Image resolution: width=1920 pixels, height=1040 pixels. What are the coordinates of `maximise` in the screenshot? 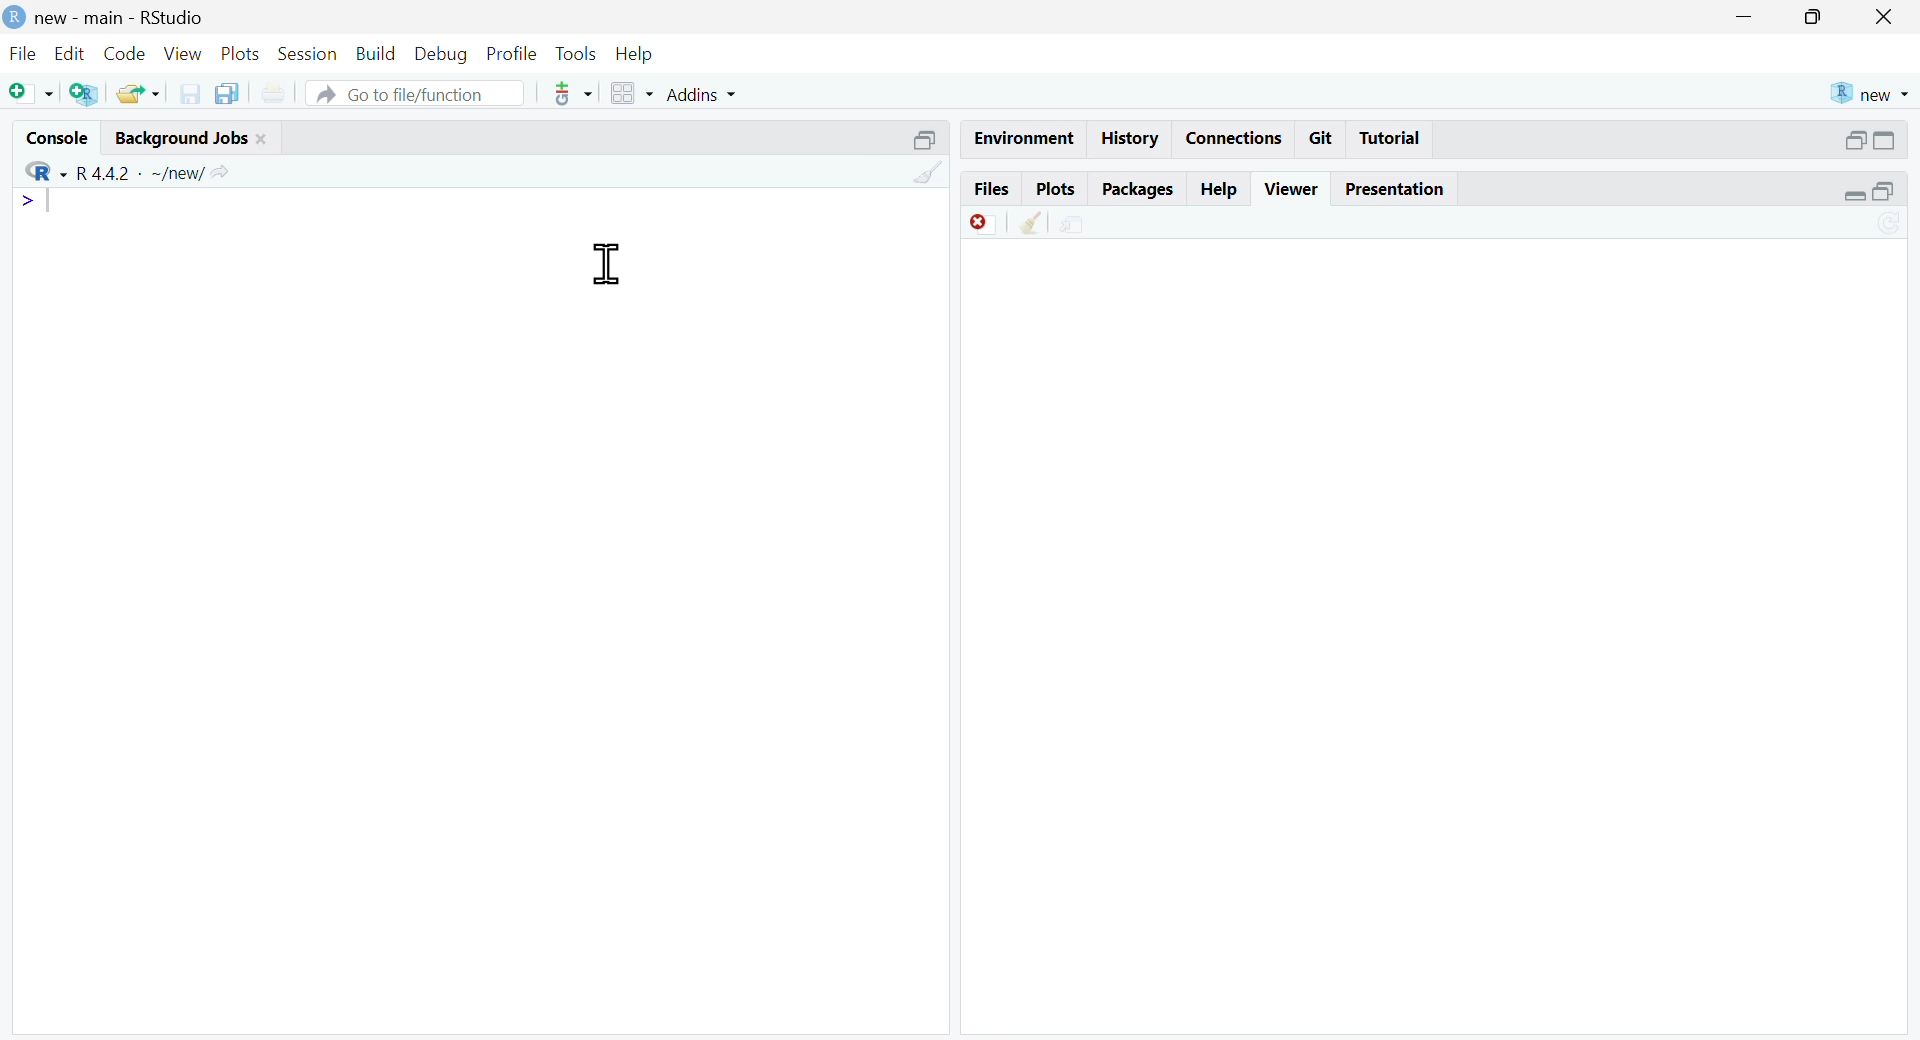 It's located at (1814, 17).